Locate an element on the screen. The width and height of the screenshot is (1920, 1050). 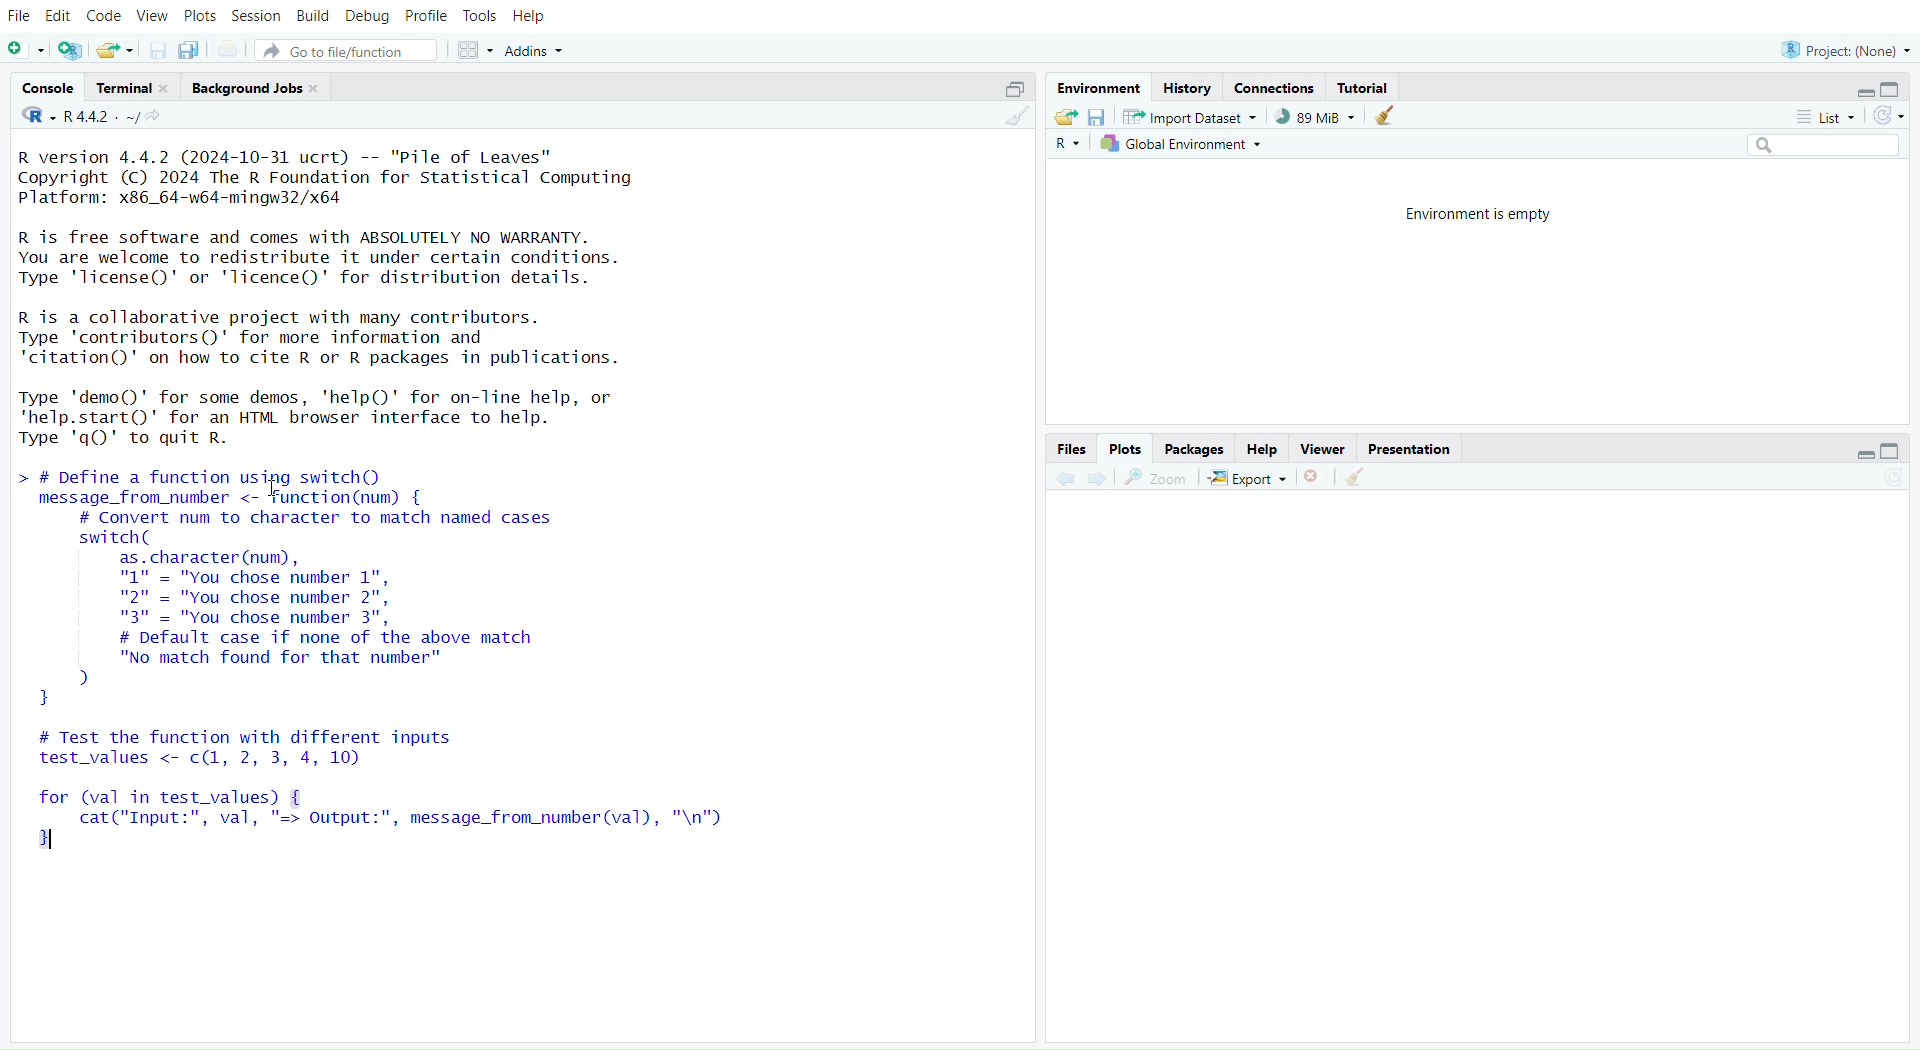
Environment is located at coordinates (1101, 86).